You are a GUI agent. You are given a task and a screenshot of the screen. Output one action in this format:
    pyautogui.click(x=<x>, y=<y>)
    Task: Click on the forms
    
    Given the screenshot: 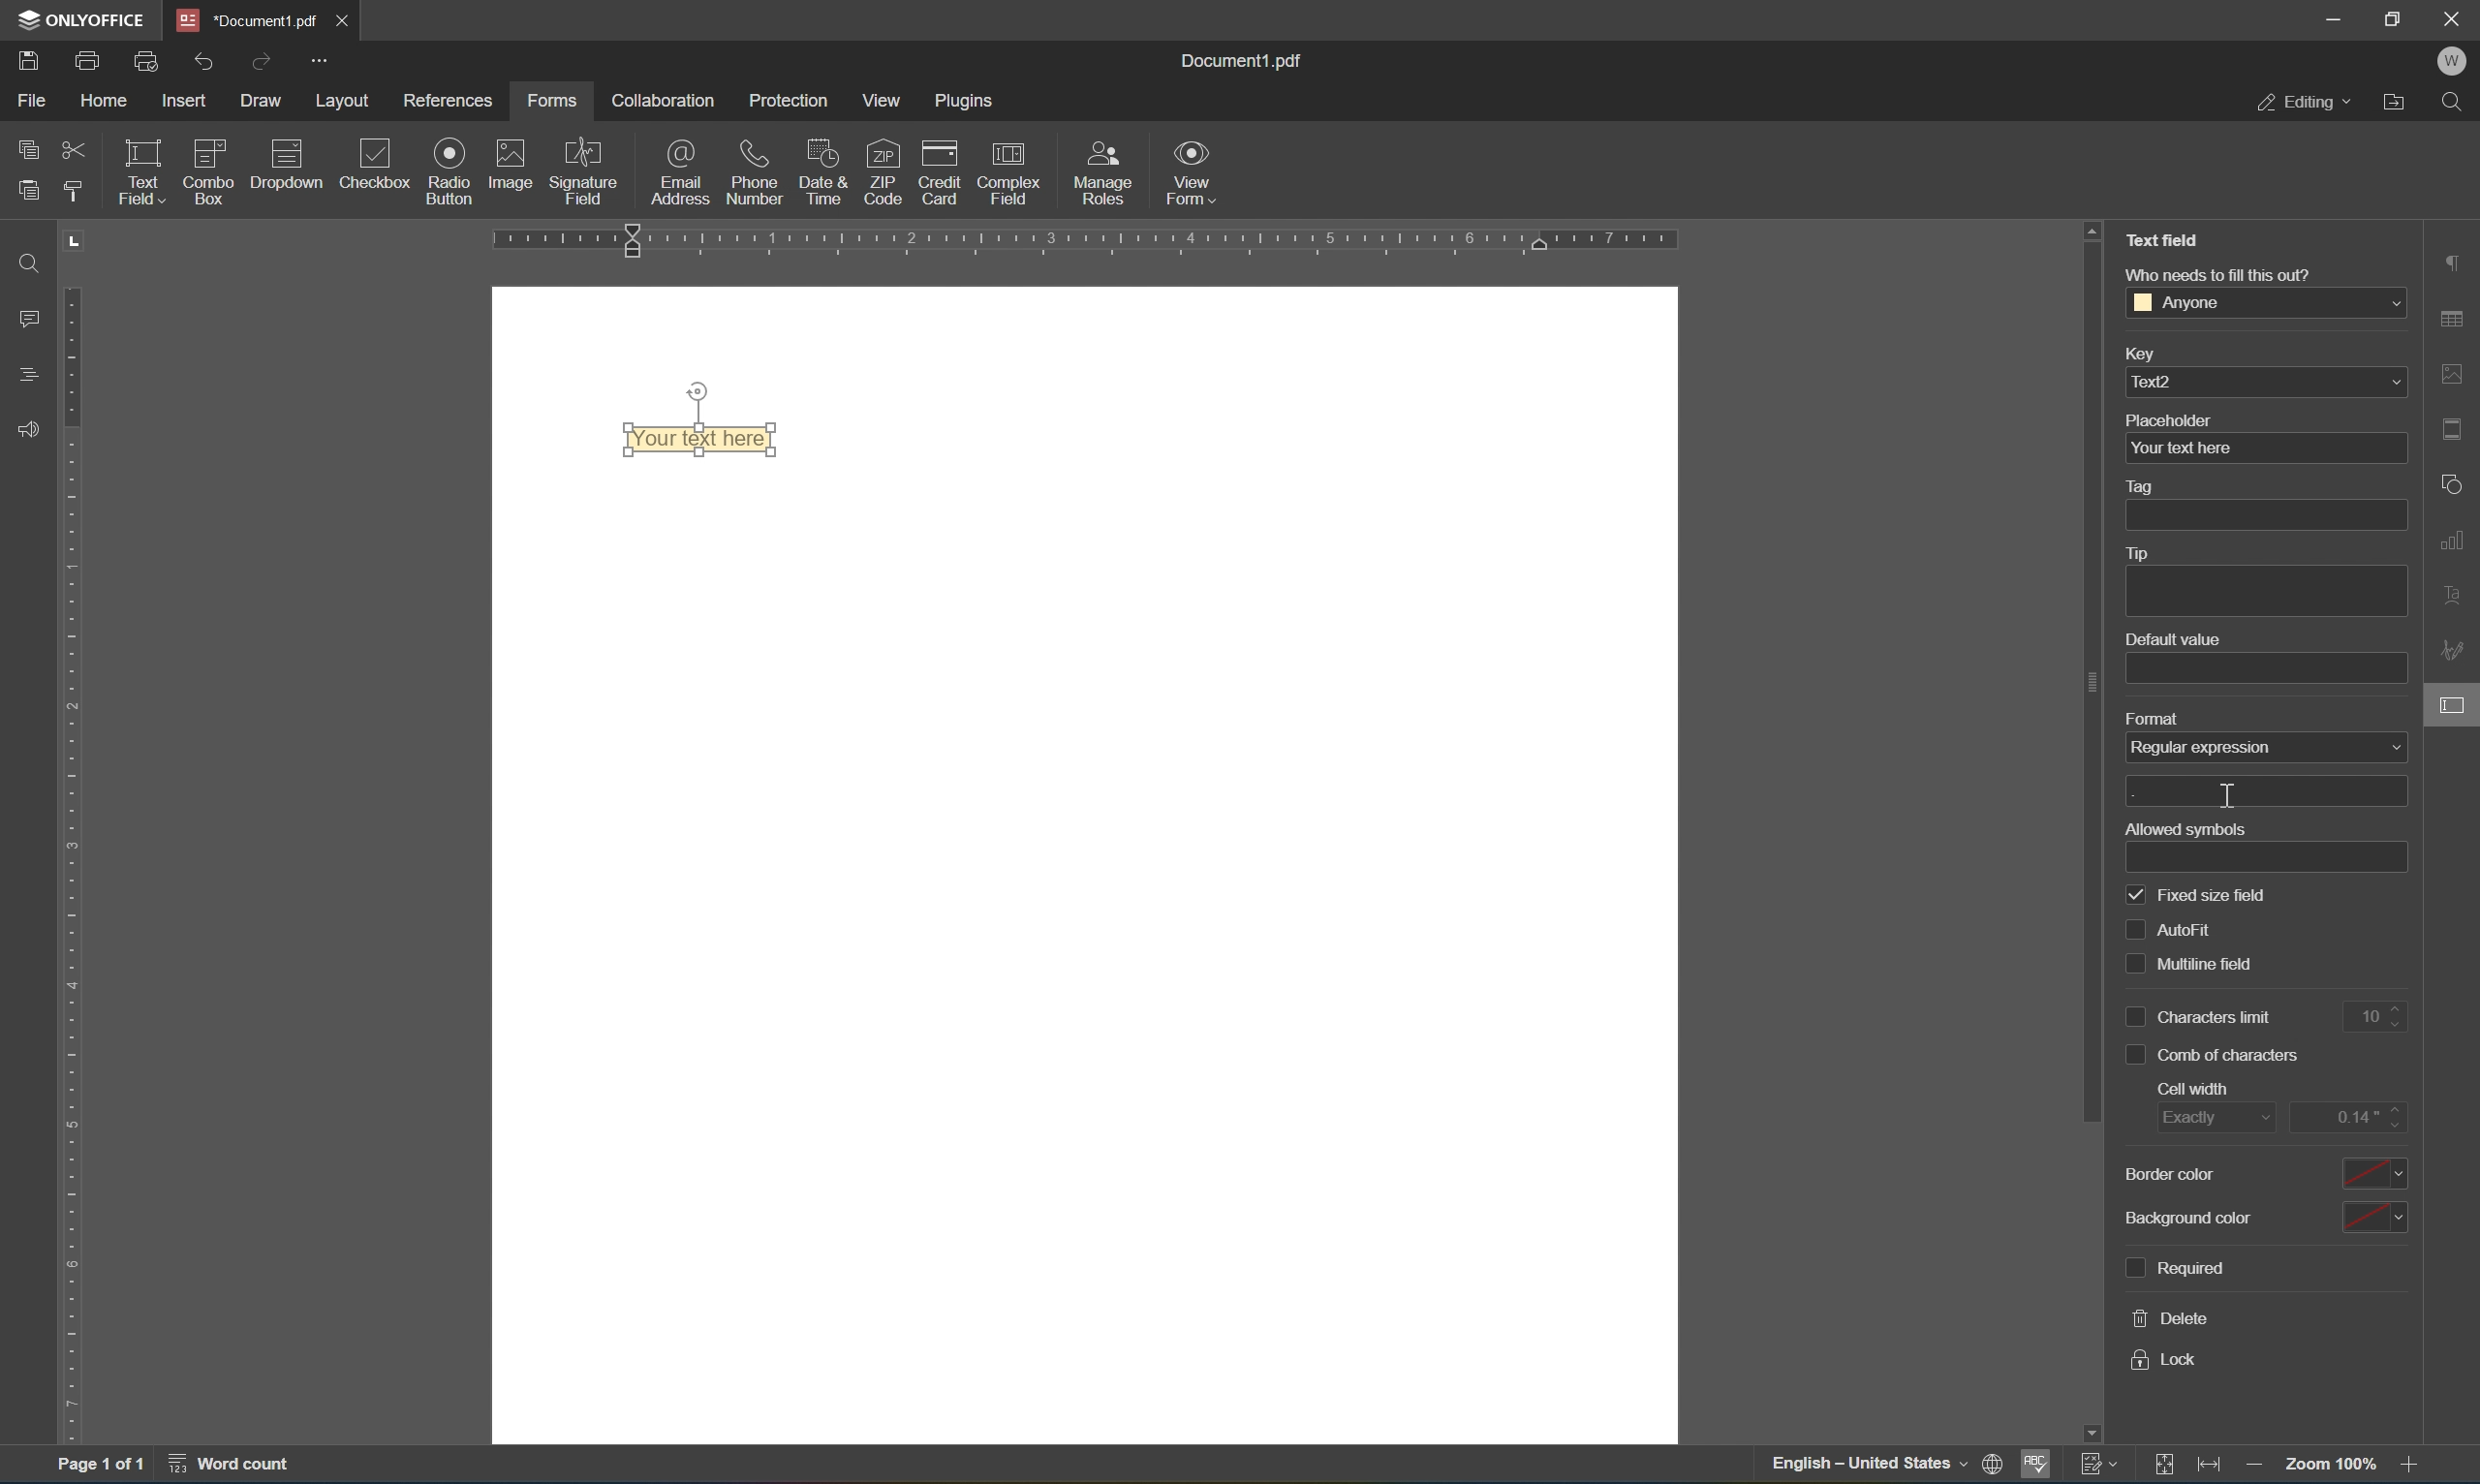 What is the action you would take?
    pyautogui.click(x=549, y=102)
    